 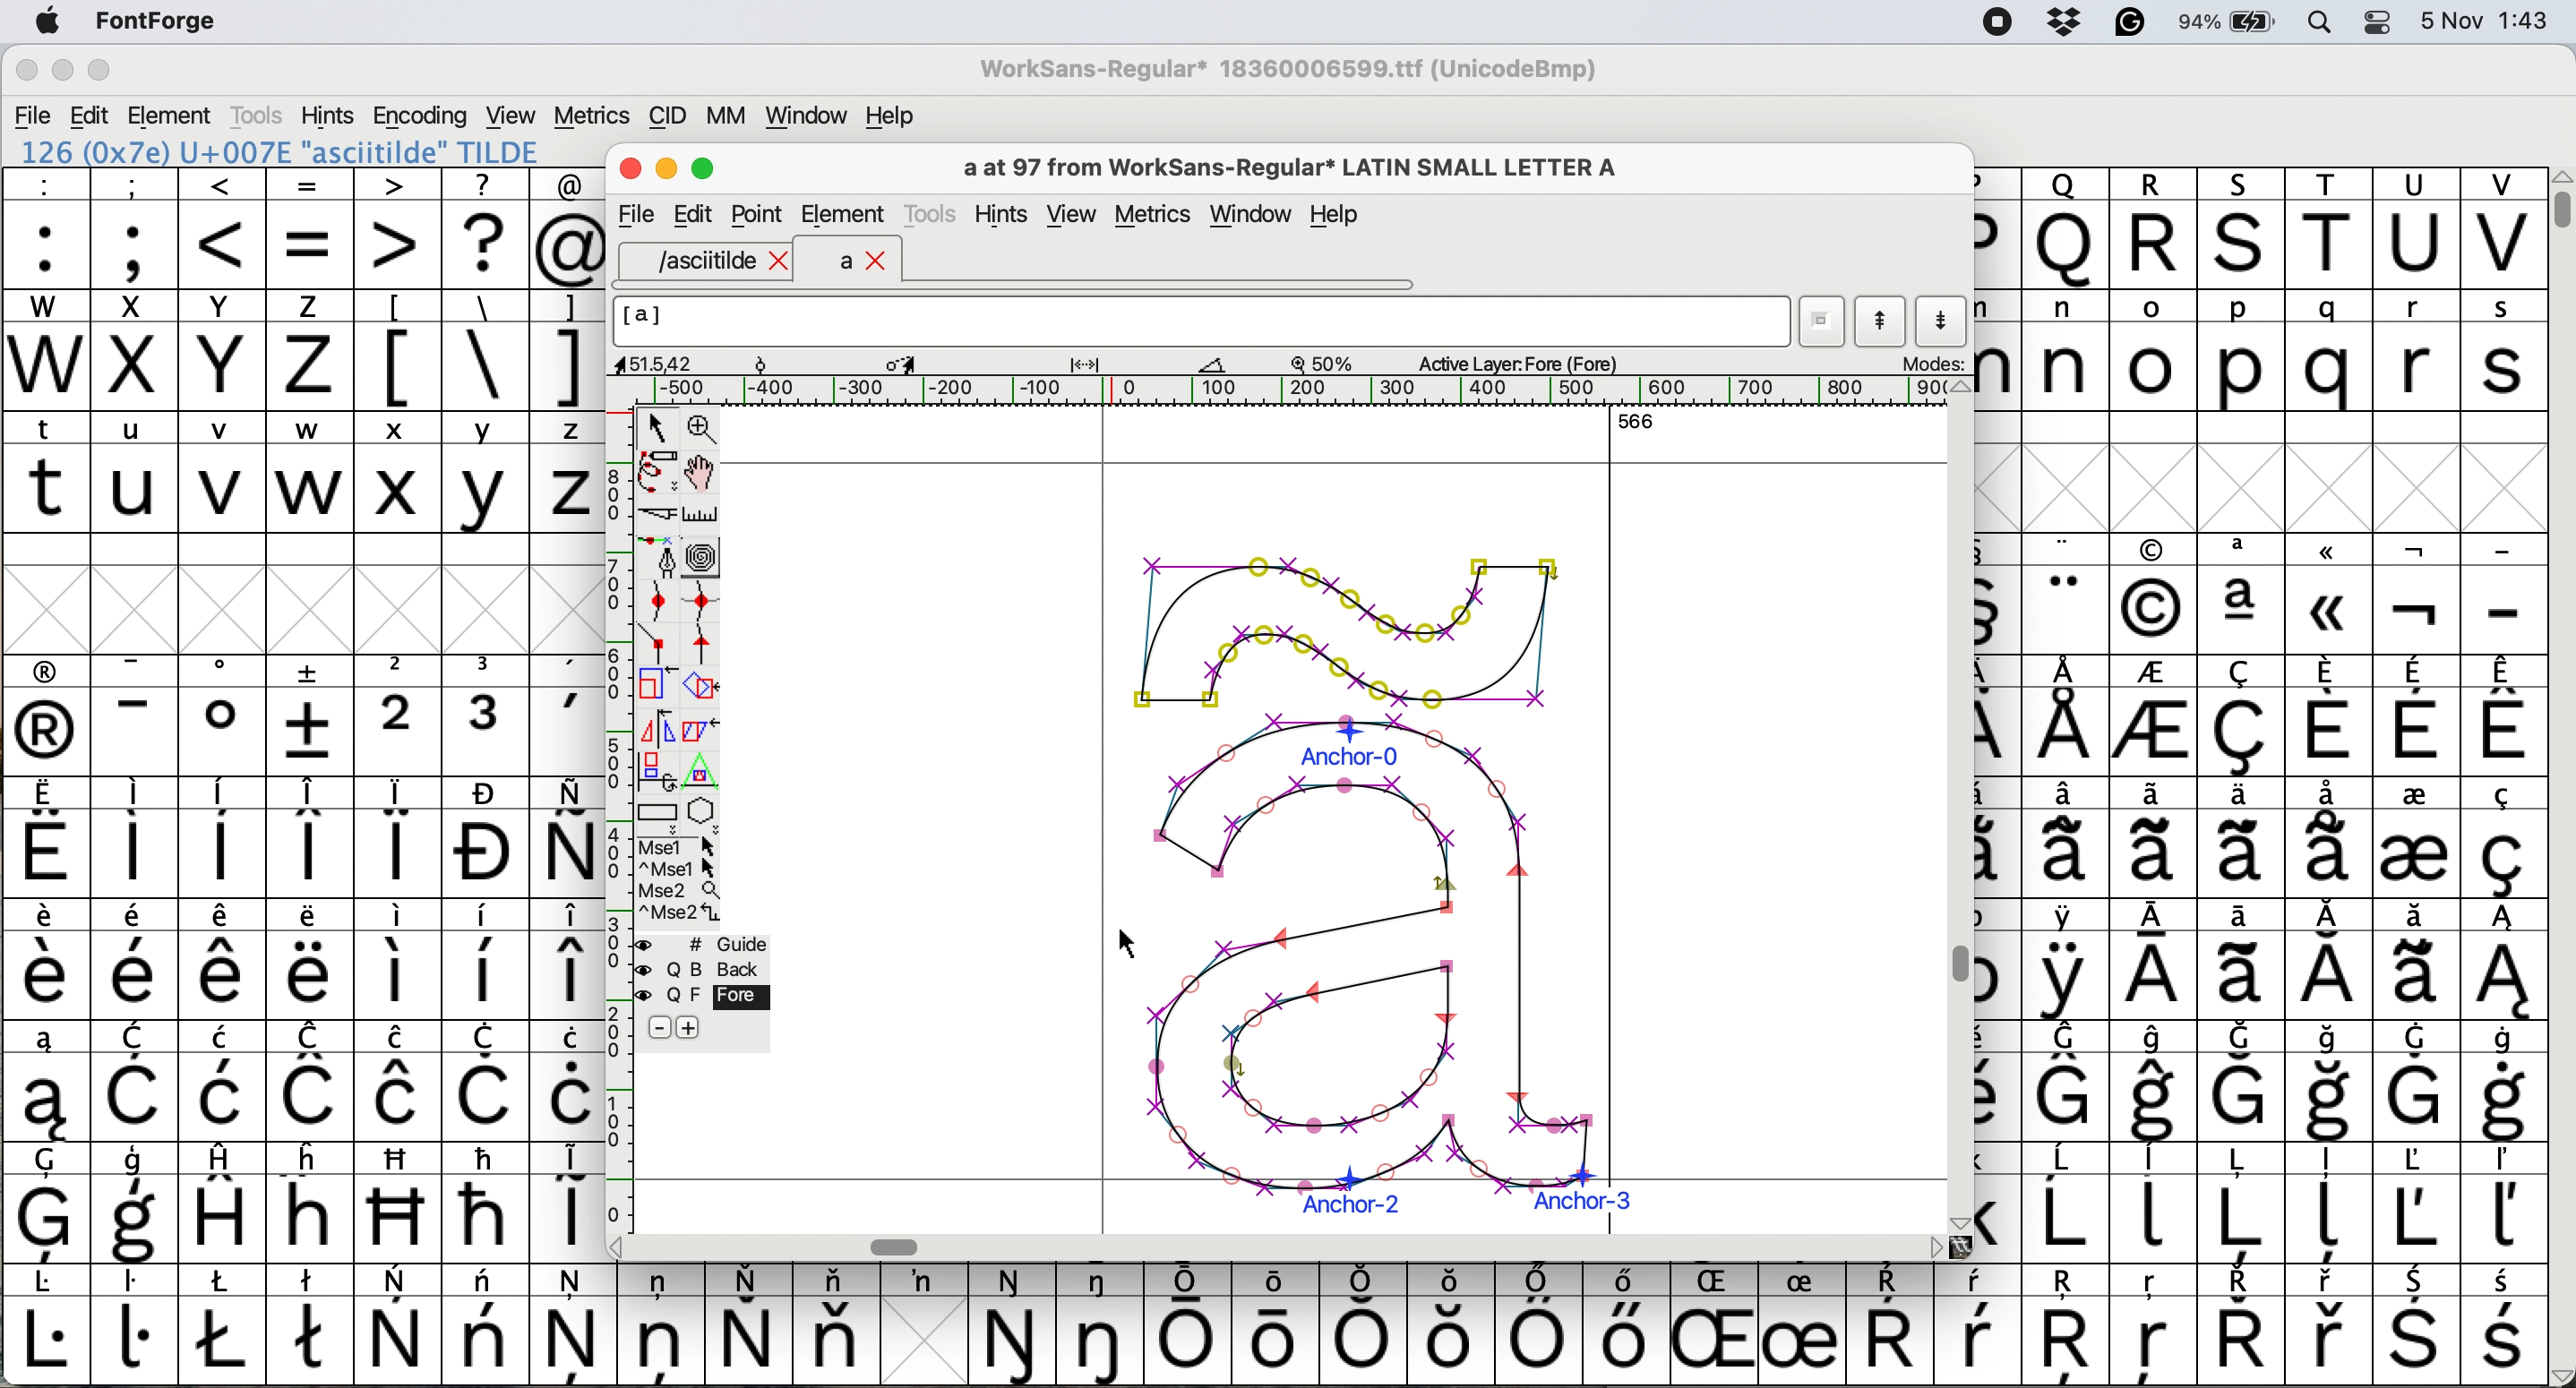 I want to click on zoom in, so click(x=706, y=431).